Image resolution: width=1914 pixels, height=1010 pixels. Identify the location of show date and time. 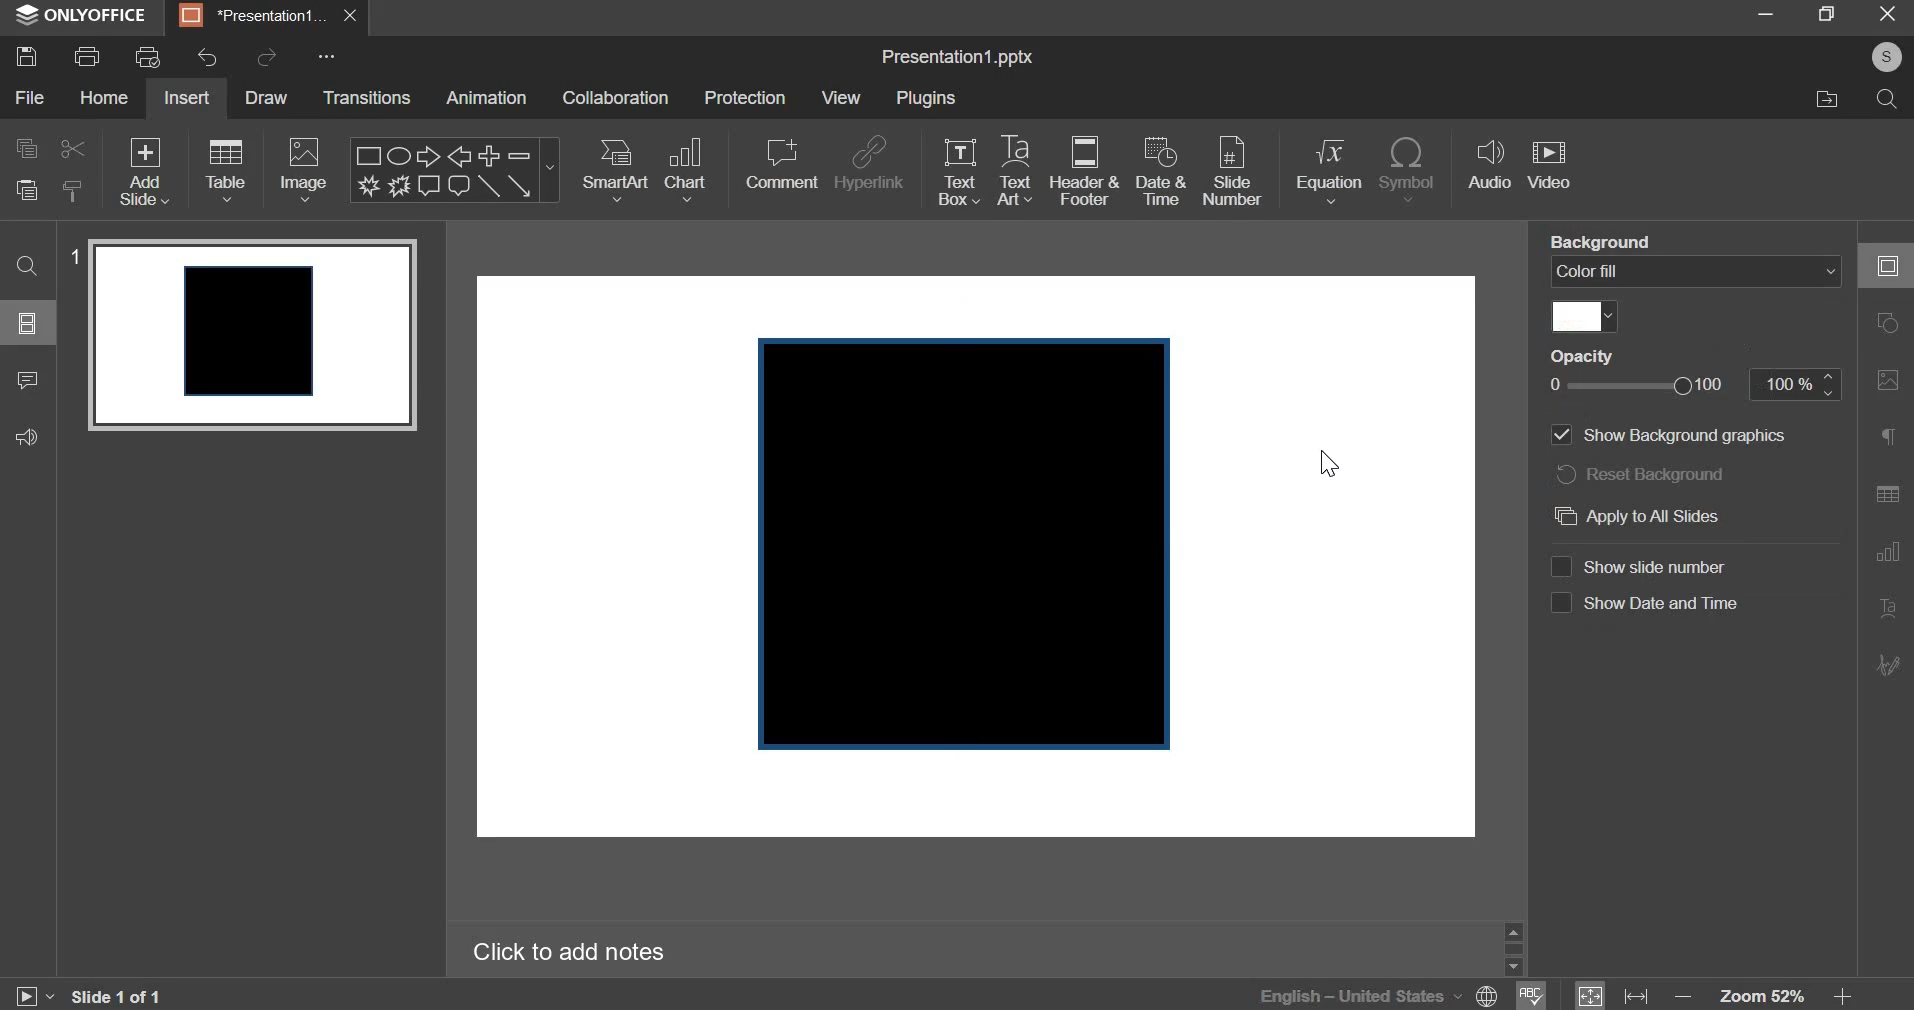
(1646, 603).